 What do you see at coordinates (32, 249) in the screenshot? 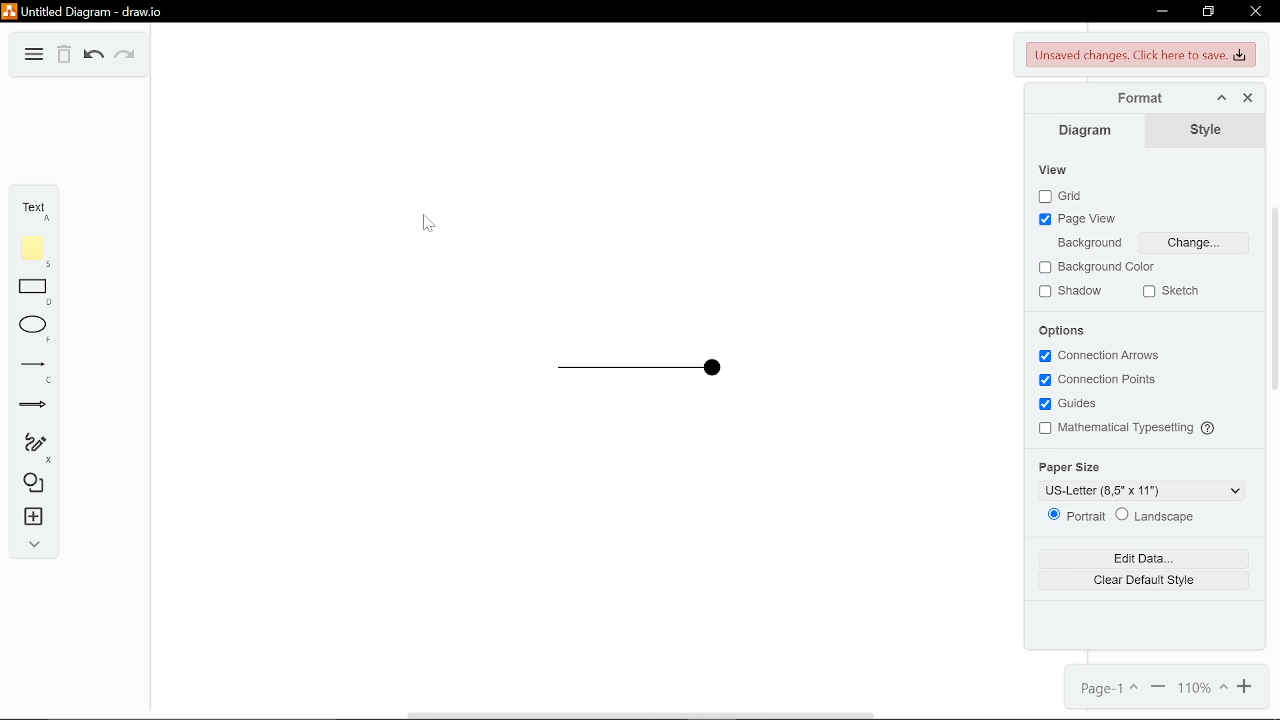
I see `Note` at bounding box center [32, 249].